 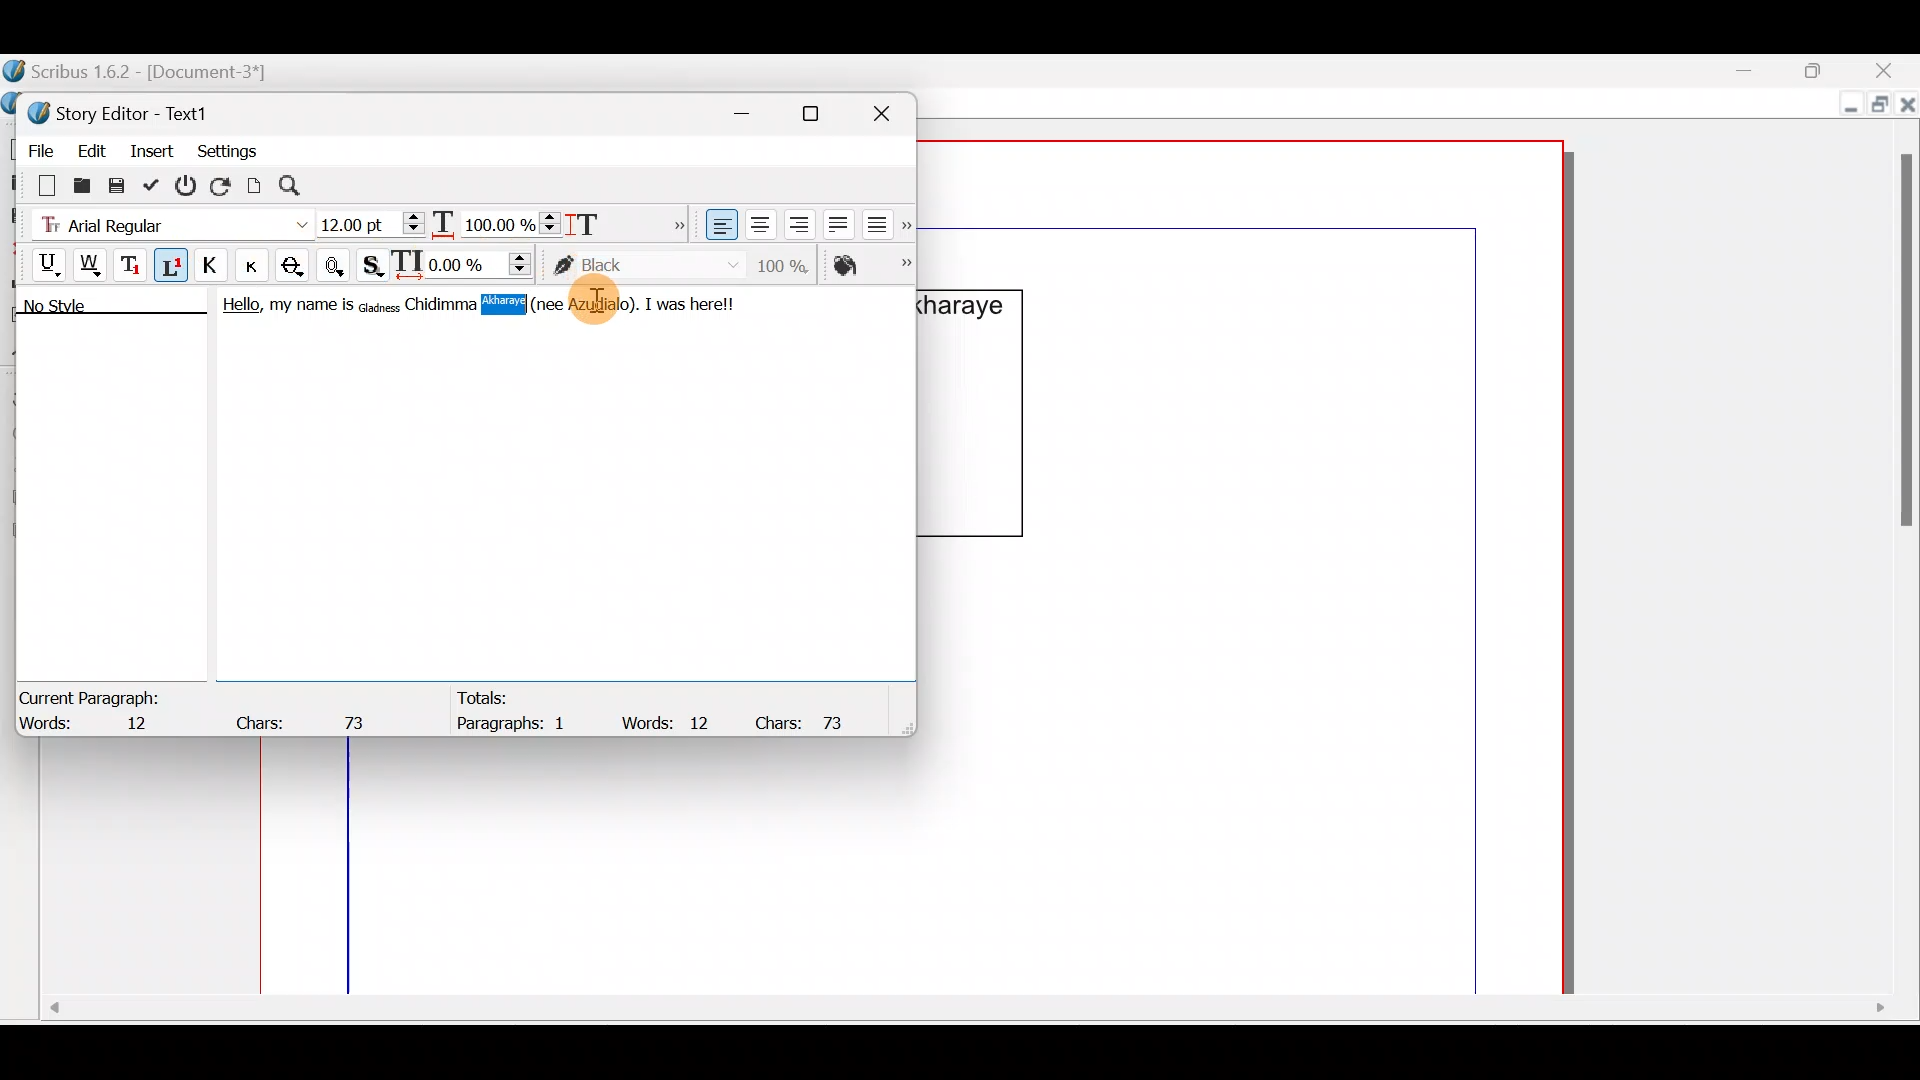 I want to click on Exit without updating text frame, so click(x=189, y=185).